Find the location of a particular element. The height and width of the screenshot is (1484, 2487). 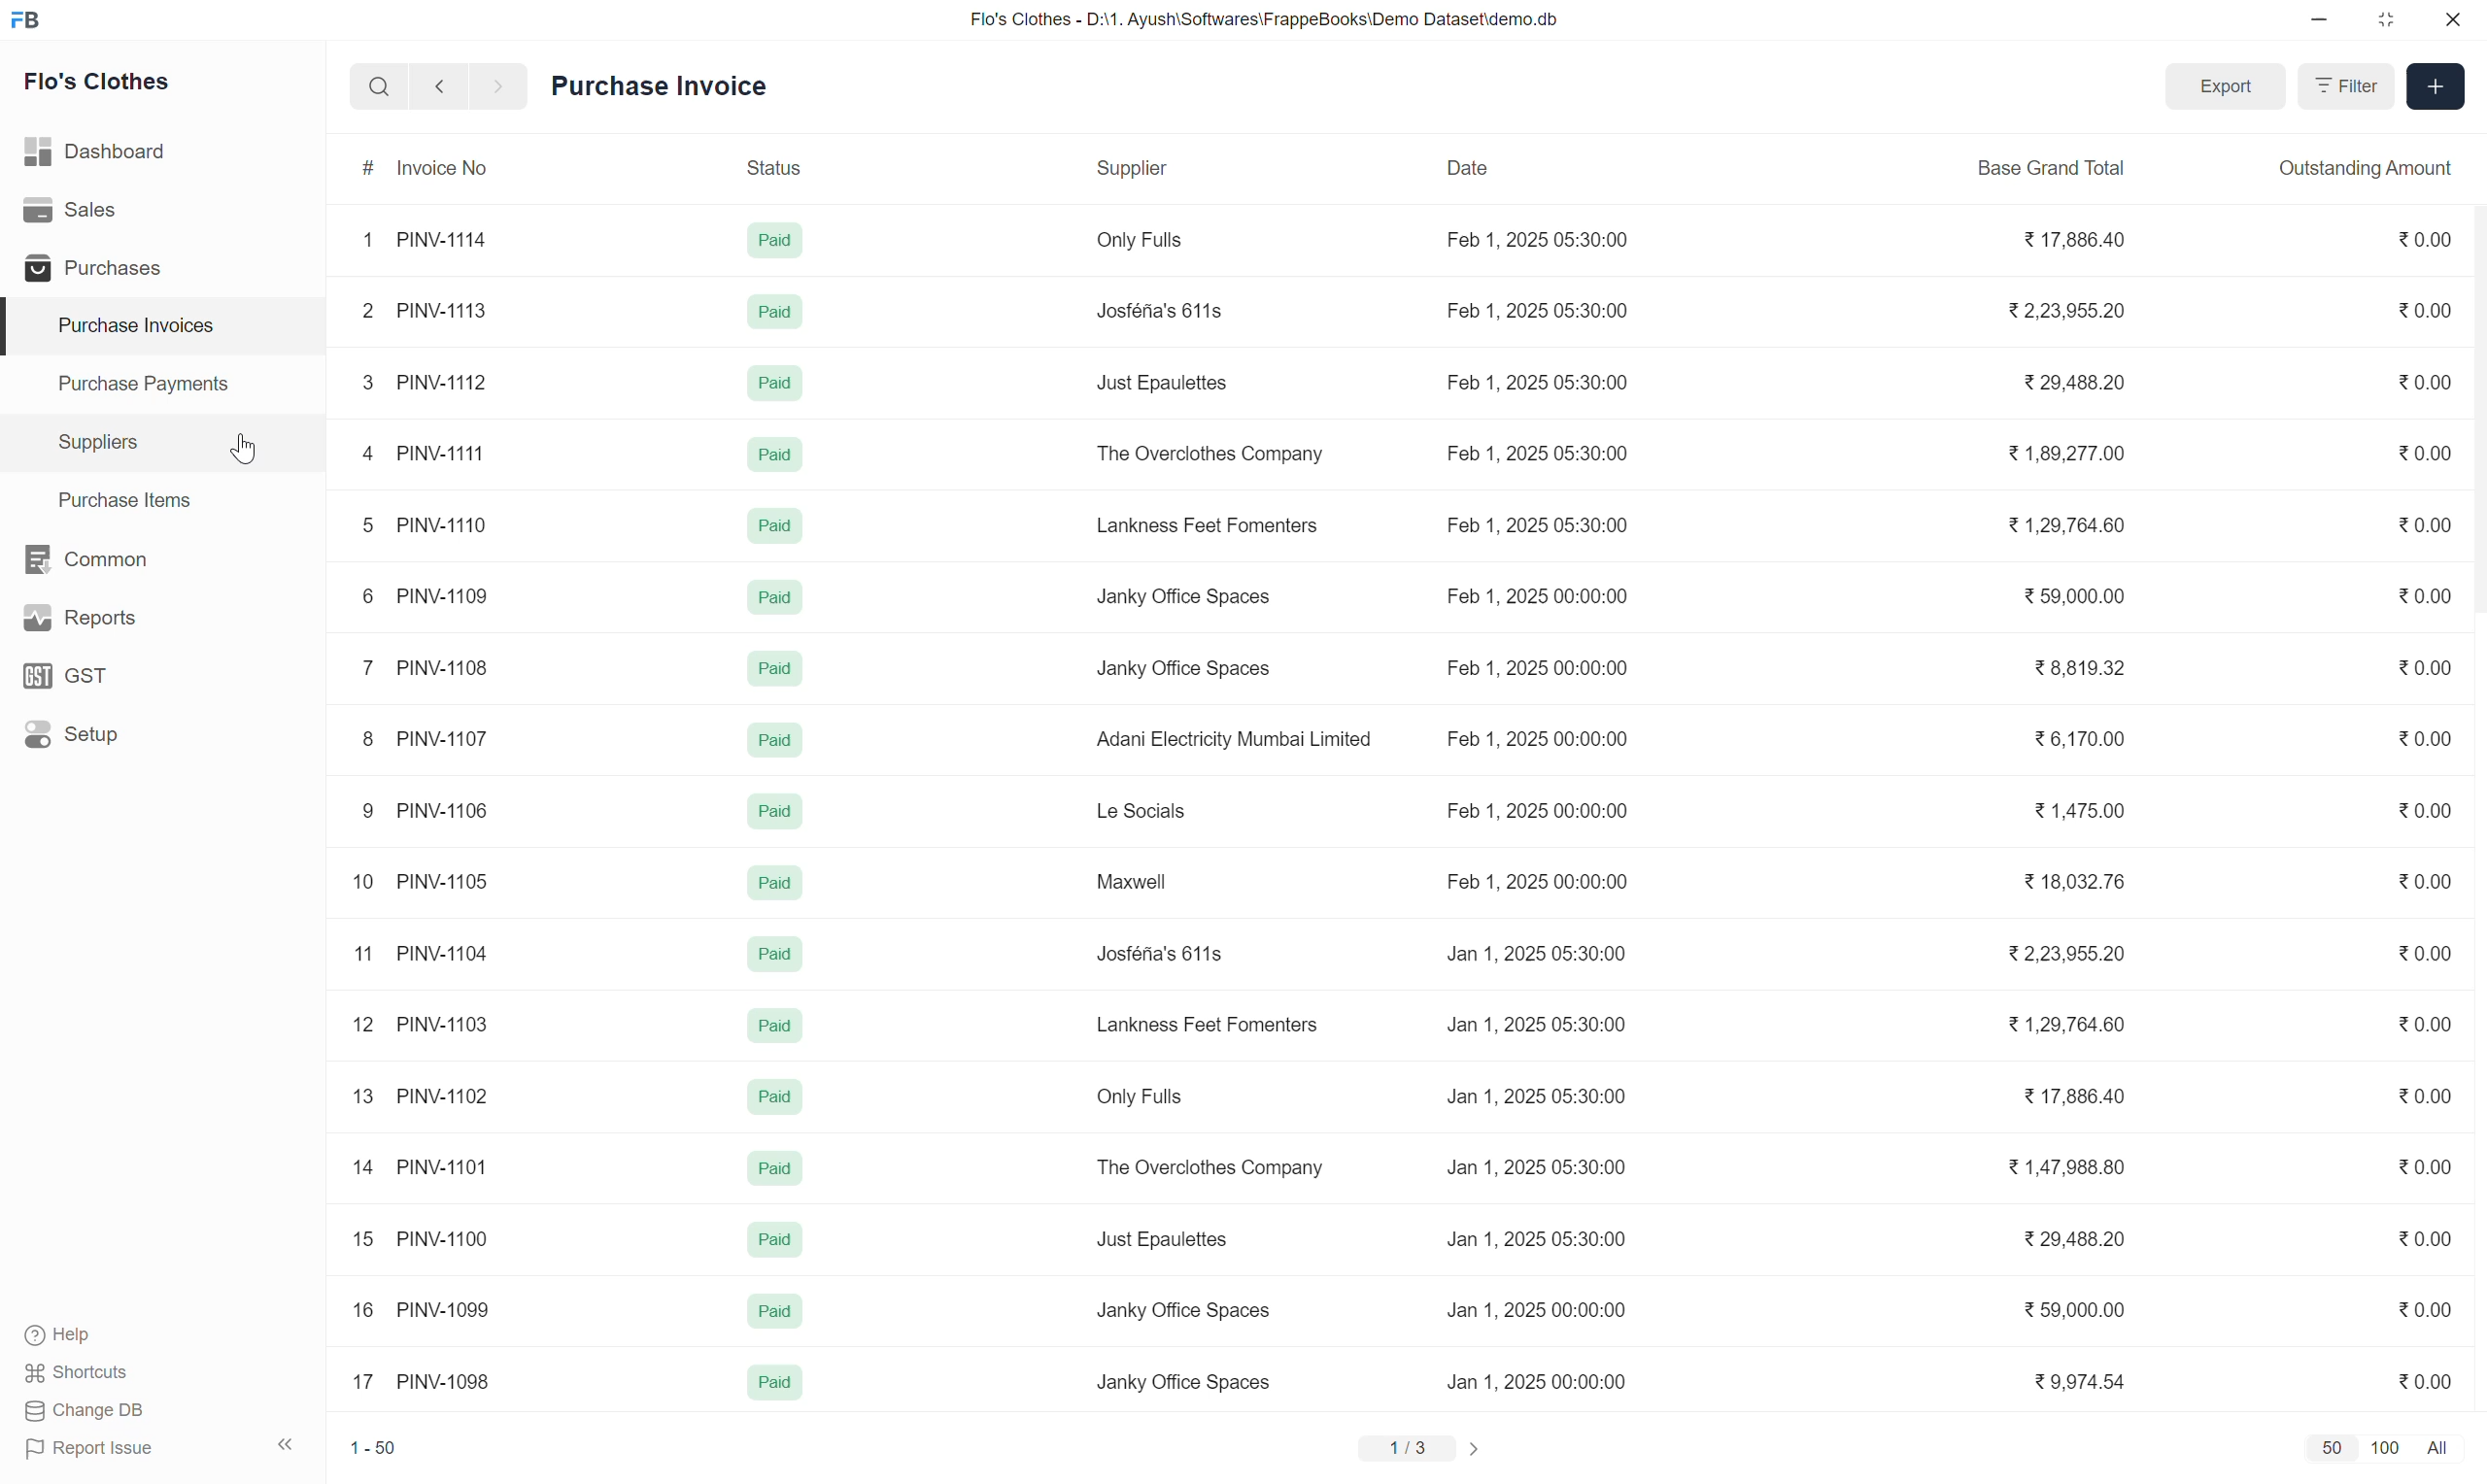

paid is located at coordinates (773, 1240).